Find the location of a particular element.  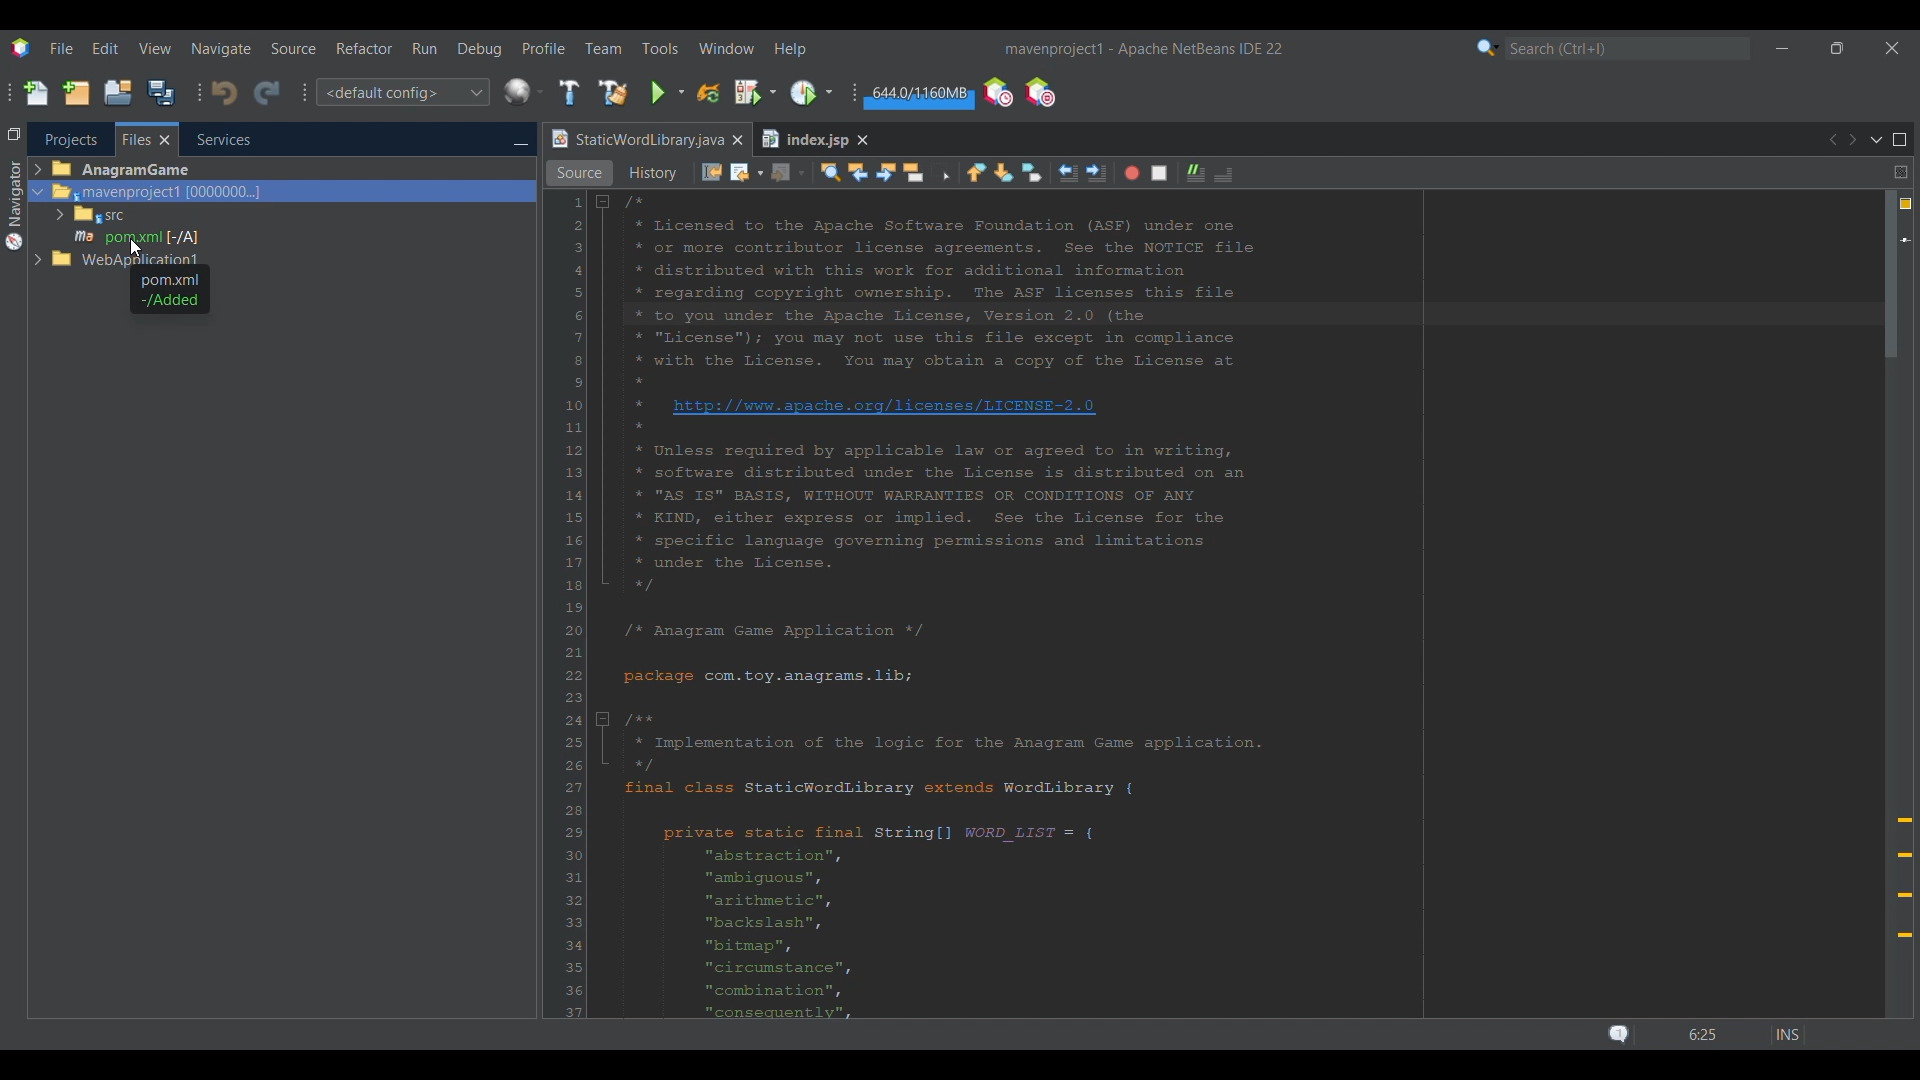

New file is located at coordinates (35, 93).